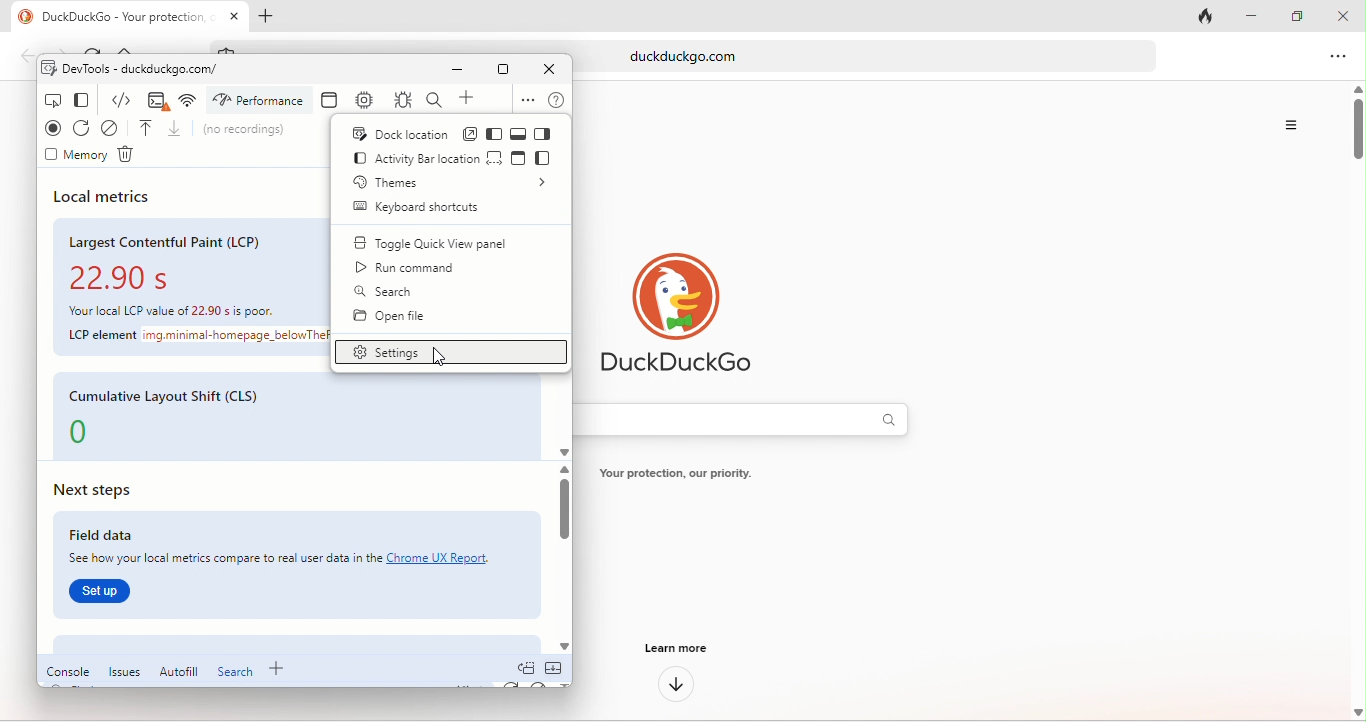 Image resolution: width=1366 pixels, height=722 pixels. Describe the element at coordinates (474, 100) in the screenshot. I see `add` at that location.